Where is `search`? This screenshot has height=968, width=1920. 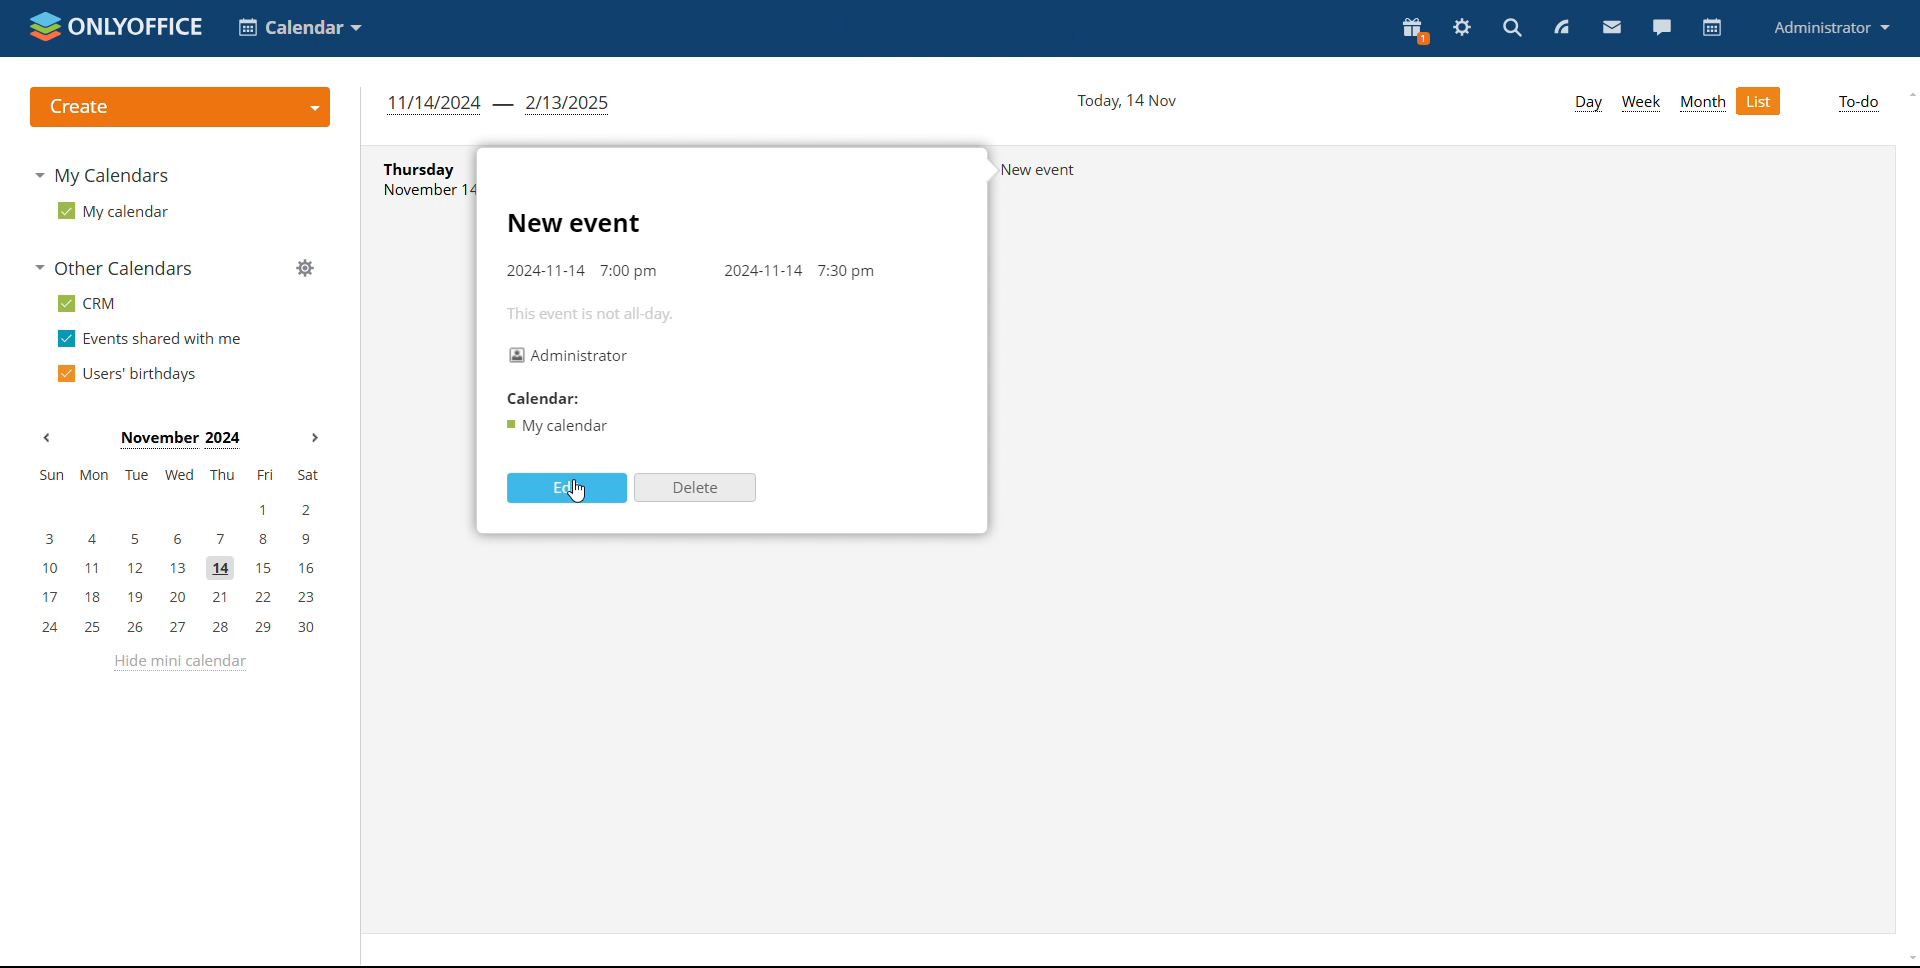
search is located at coordinates (1510, 29).